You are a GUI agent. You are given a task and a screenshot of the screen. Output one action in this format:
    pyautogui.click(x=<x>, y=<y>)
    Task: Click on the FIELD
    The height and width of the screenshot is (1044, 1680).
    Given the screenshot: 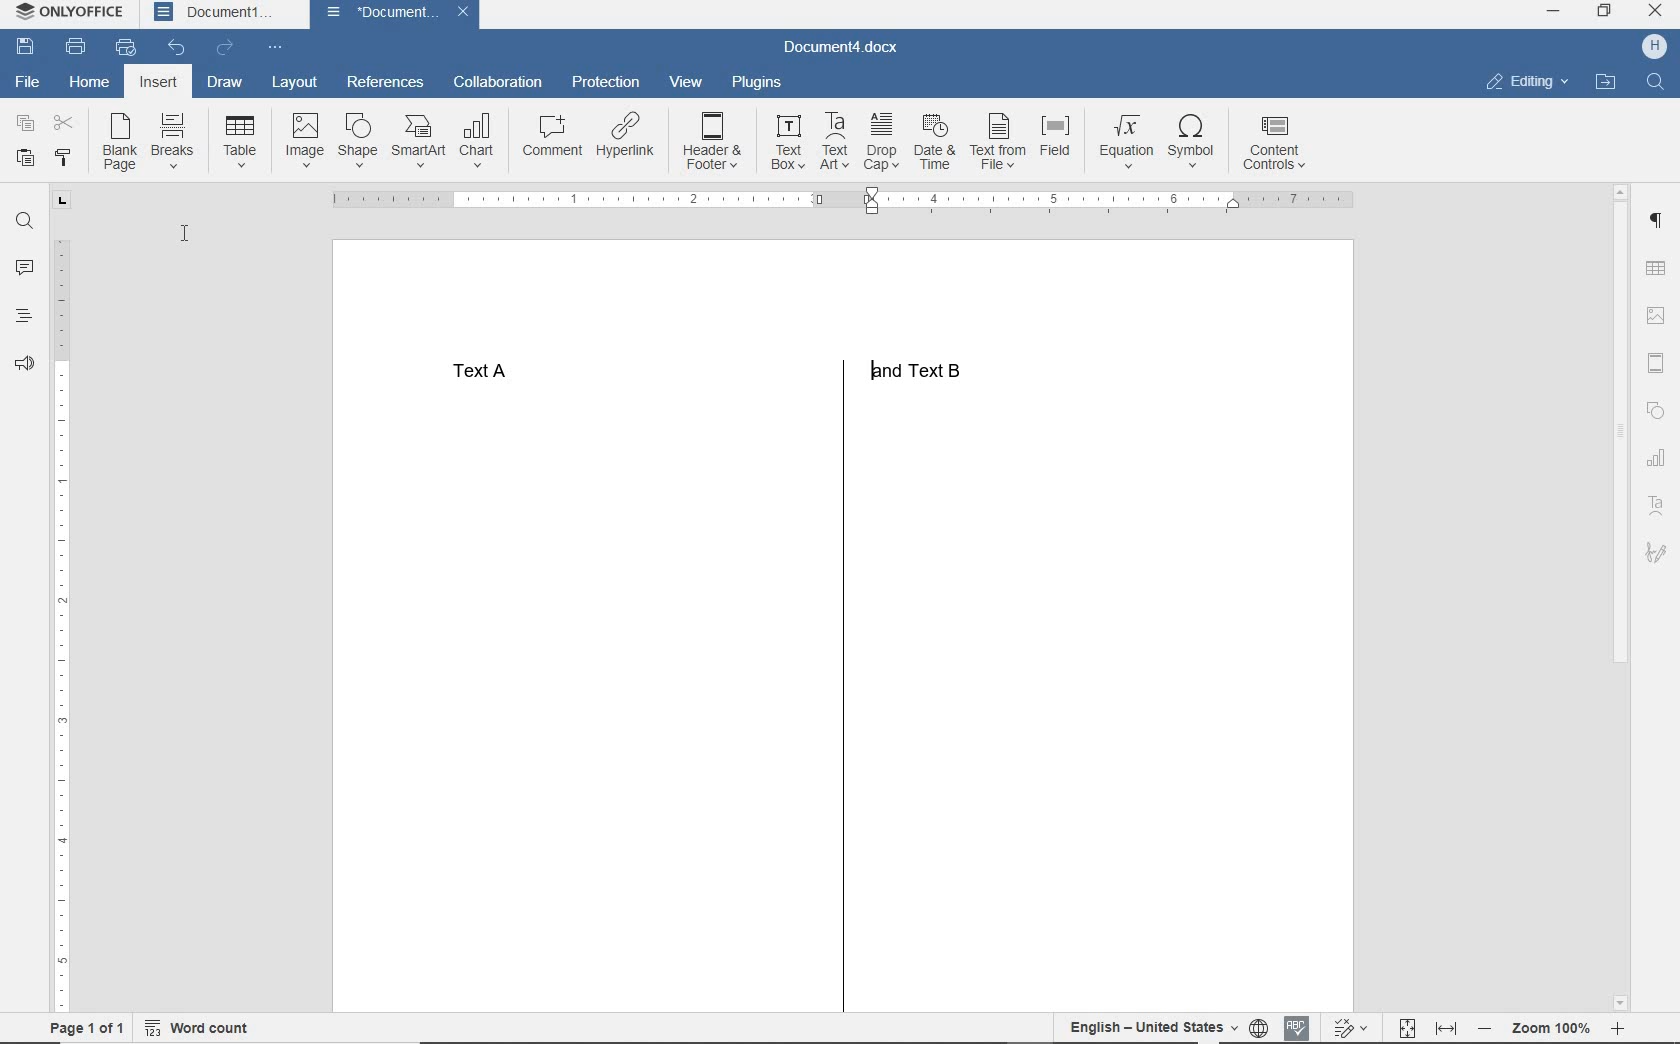 What is the action you would take?
    pyautogui.click(x=1057, y=148)
    